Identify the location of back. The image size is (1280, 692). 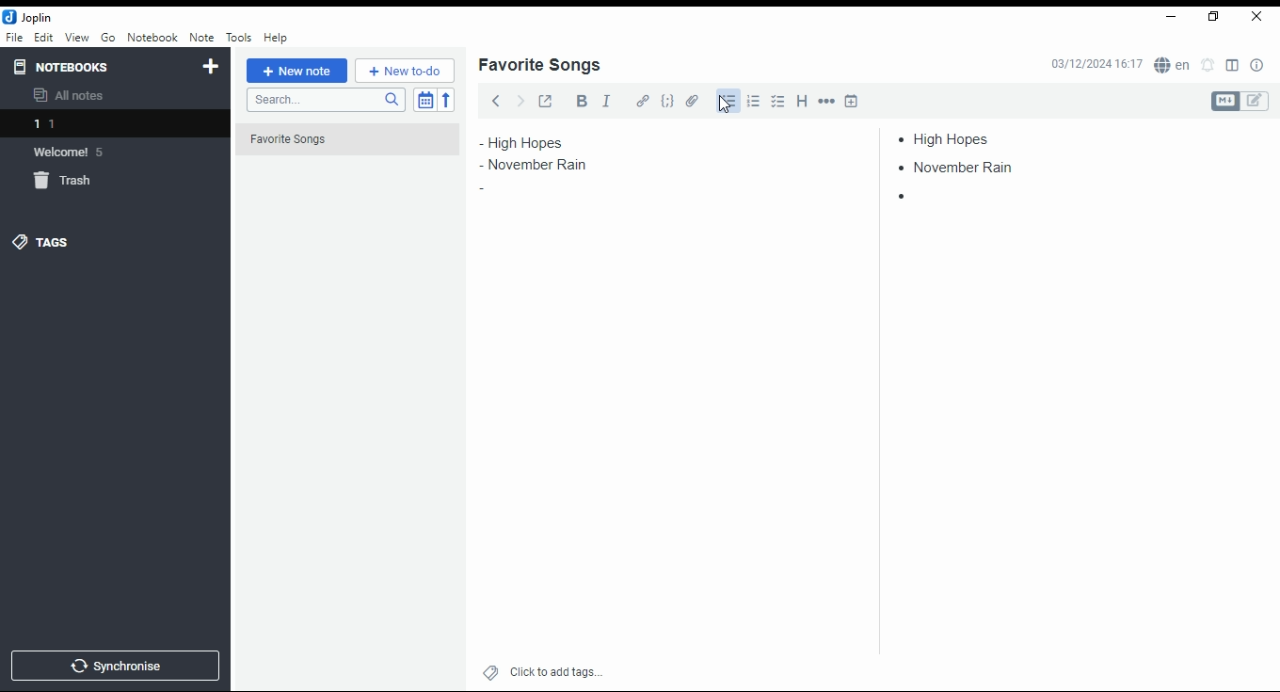
(496, 100).